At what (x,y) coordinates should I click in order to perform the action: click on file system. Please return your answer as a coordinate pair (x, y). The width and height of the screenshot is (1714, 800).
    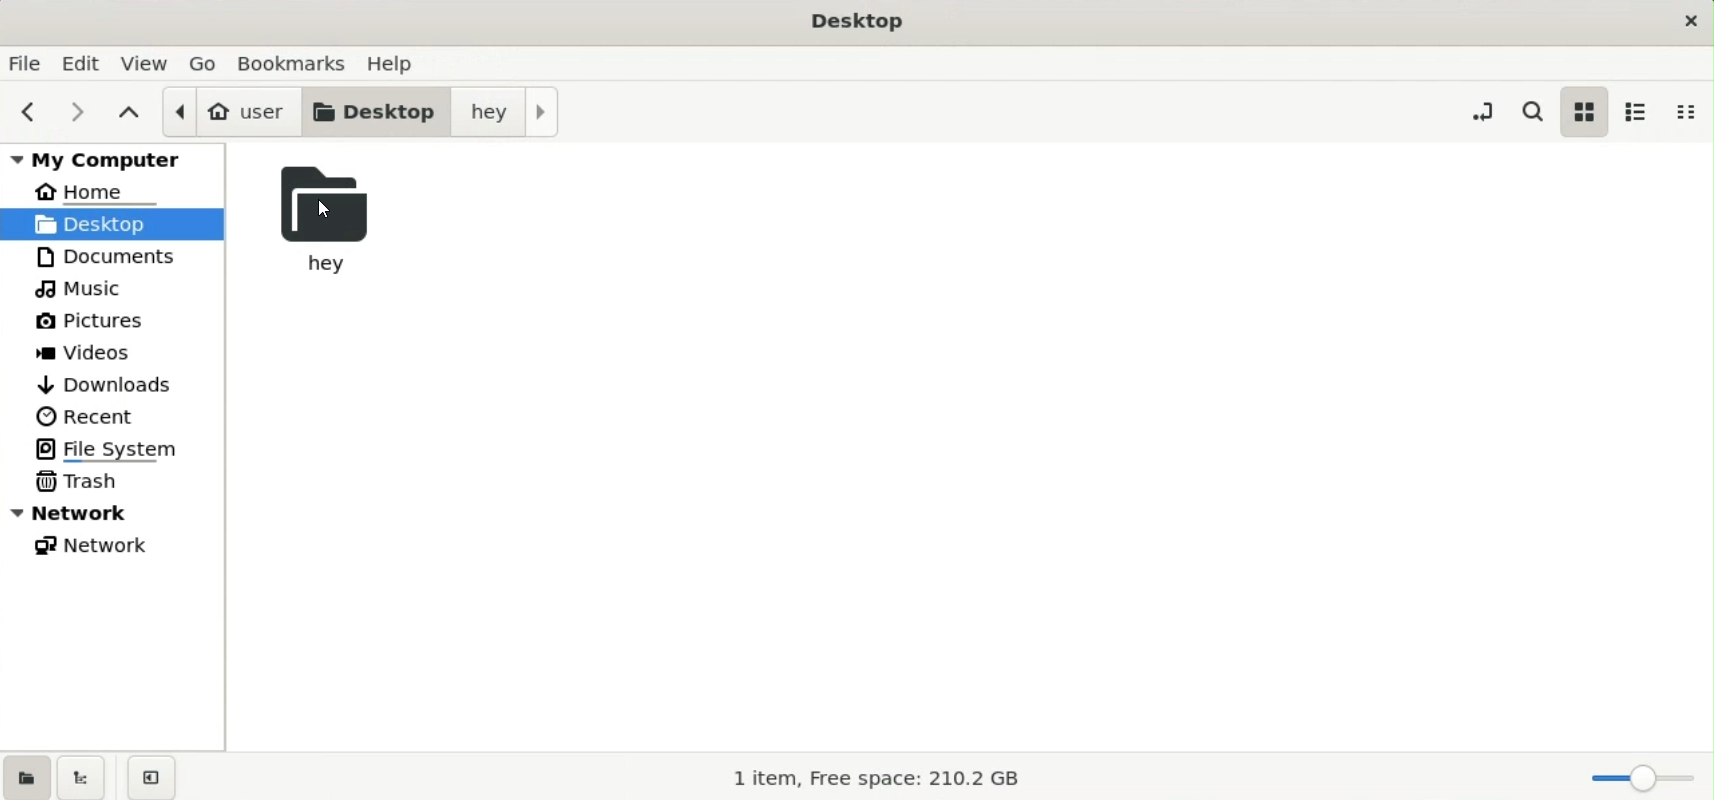
    Looking at the image, I should click on (115, 448).